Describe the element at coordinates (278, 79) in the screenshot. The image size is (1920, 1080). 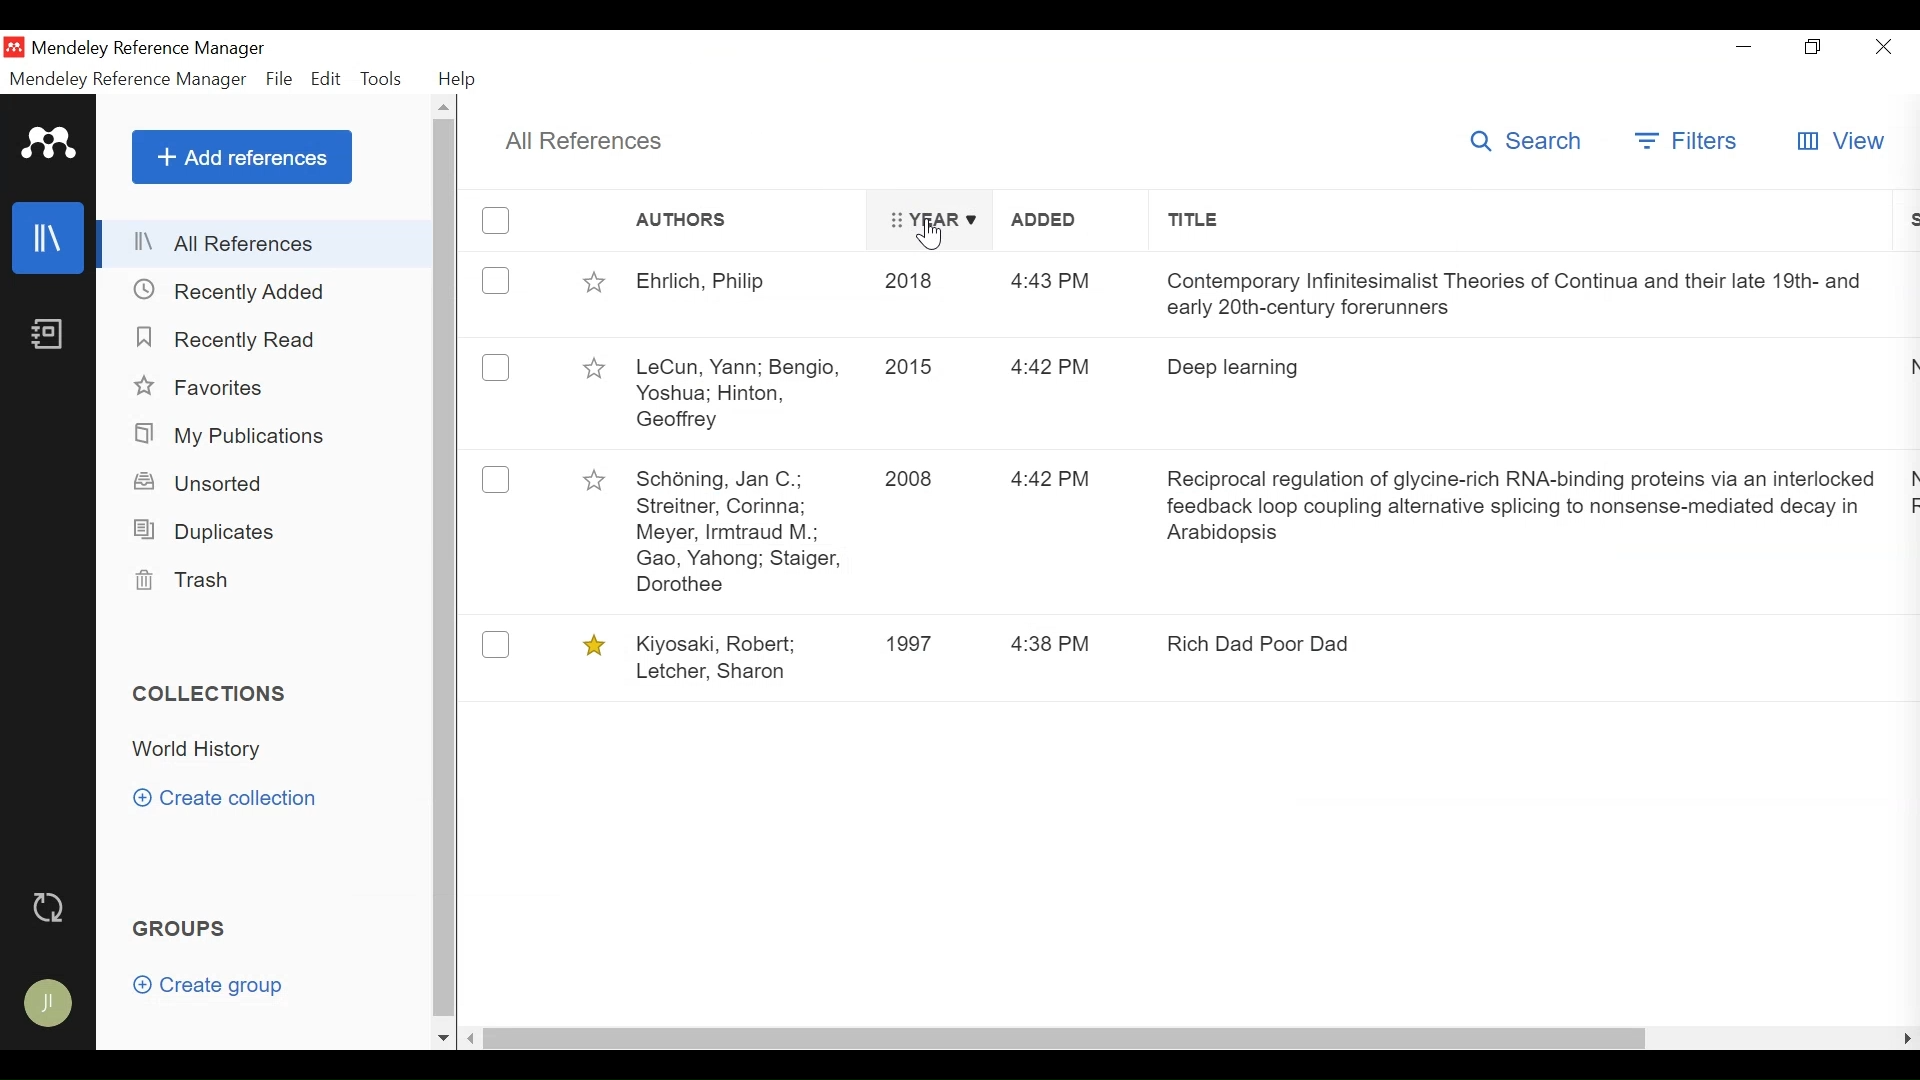
I see `File` at that location.